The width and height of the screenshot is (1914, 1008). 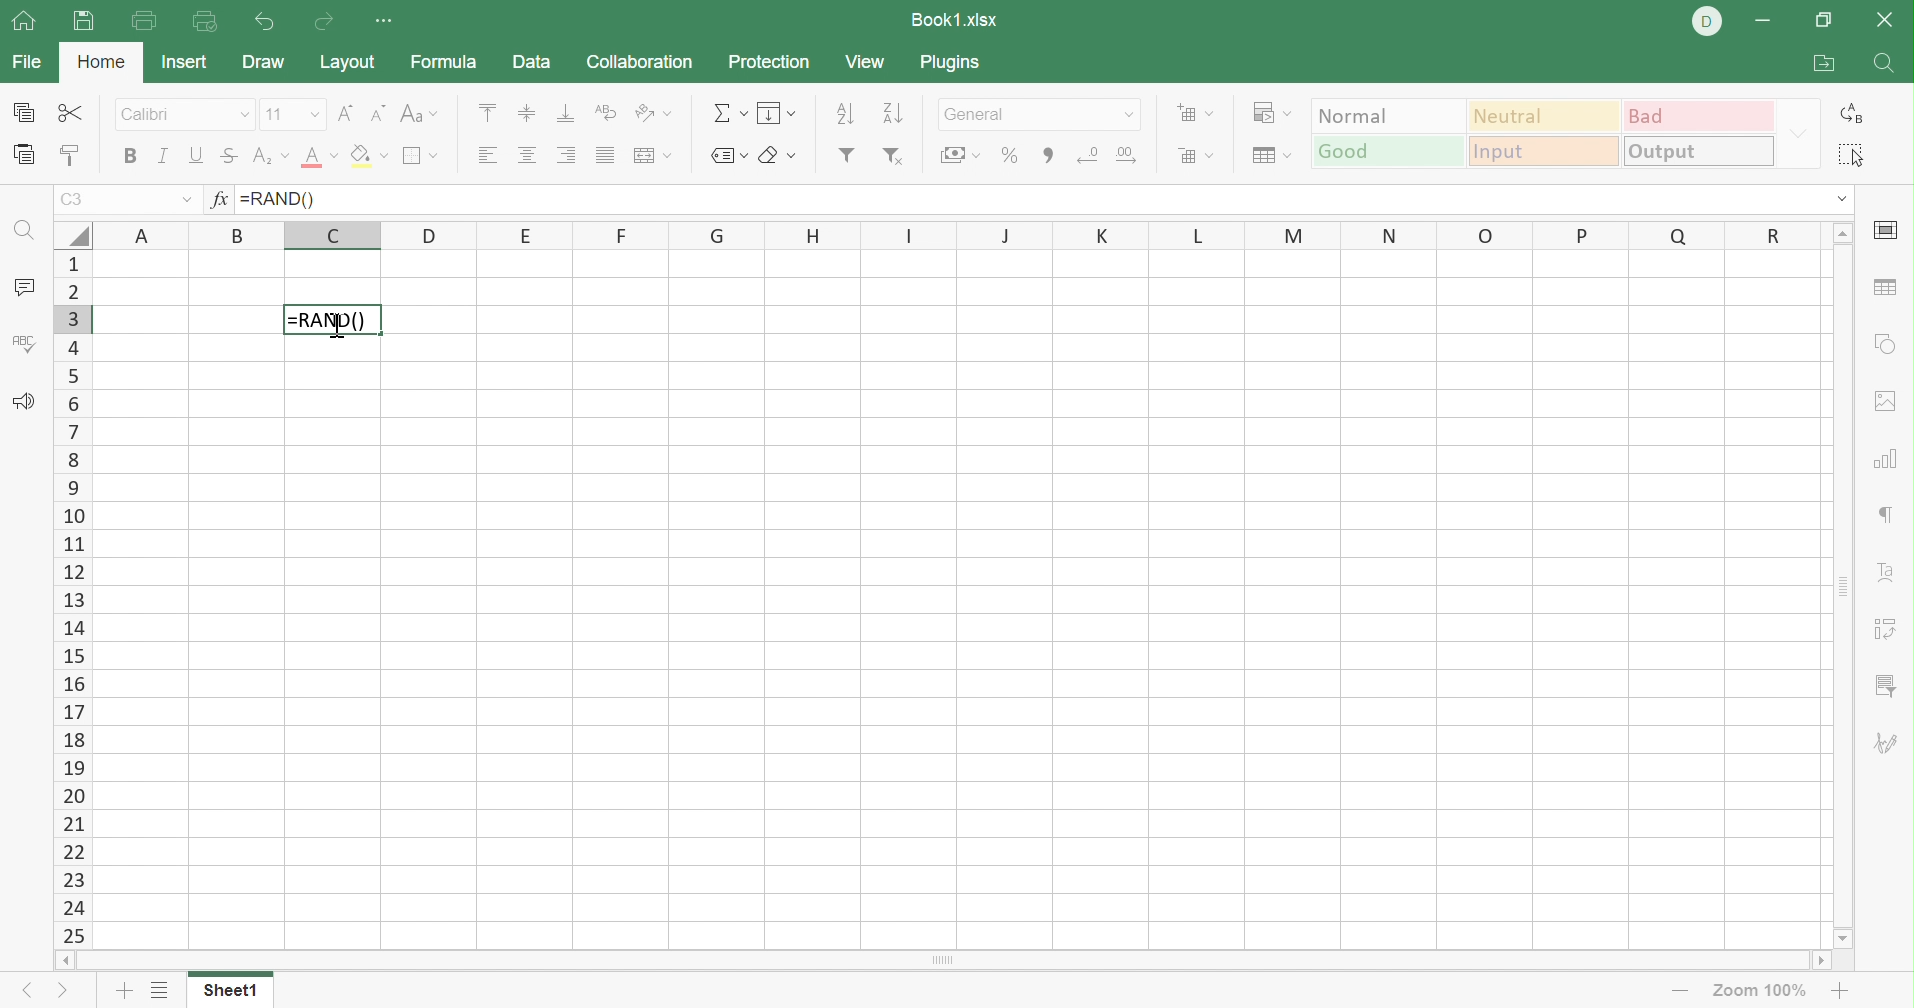 What do you see at coordinates (525, 153) in the screenshot?
I see `Align center` at bounding box center [525, 153].